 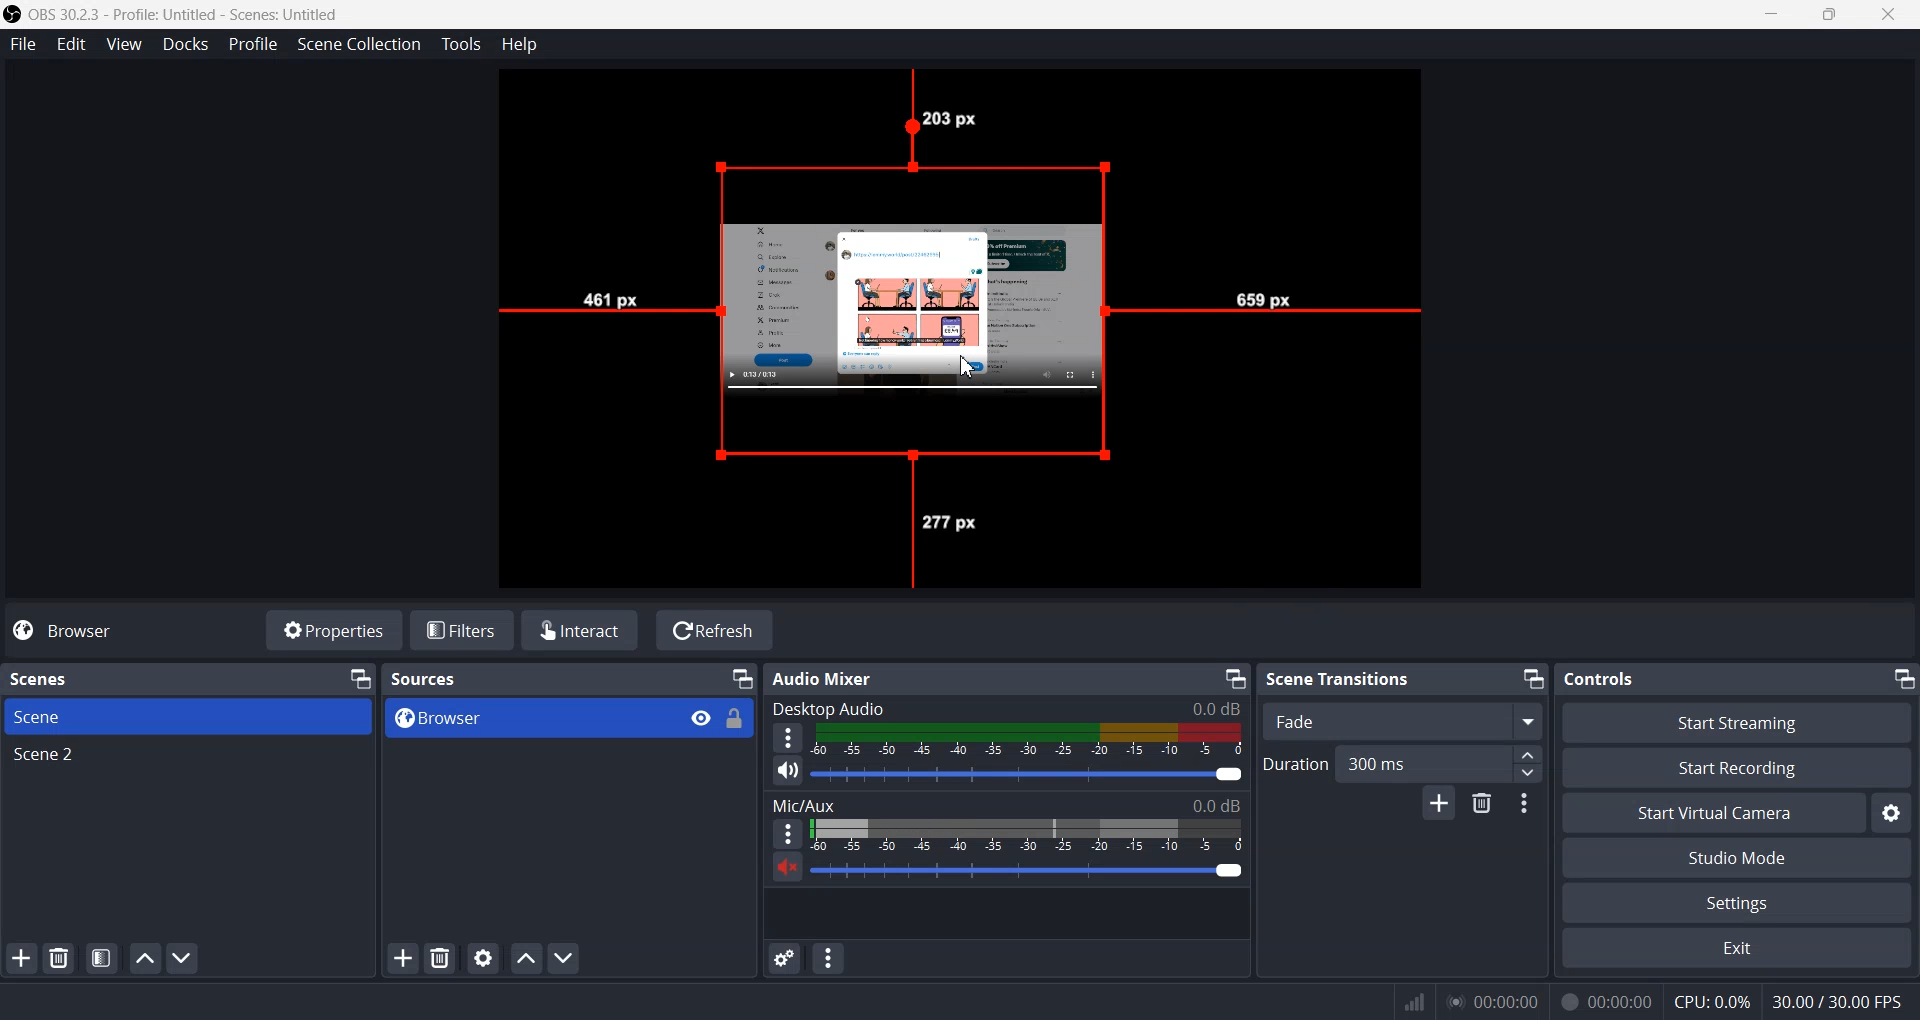 What do you see at coordinates (69, 44) in the screenshot?
I see `Edit` at bounding box center [69, 44].